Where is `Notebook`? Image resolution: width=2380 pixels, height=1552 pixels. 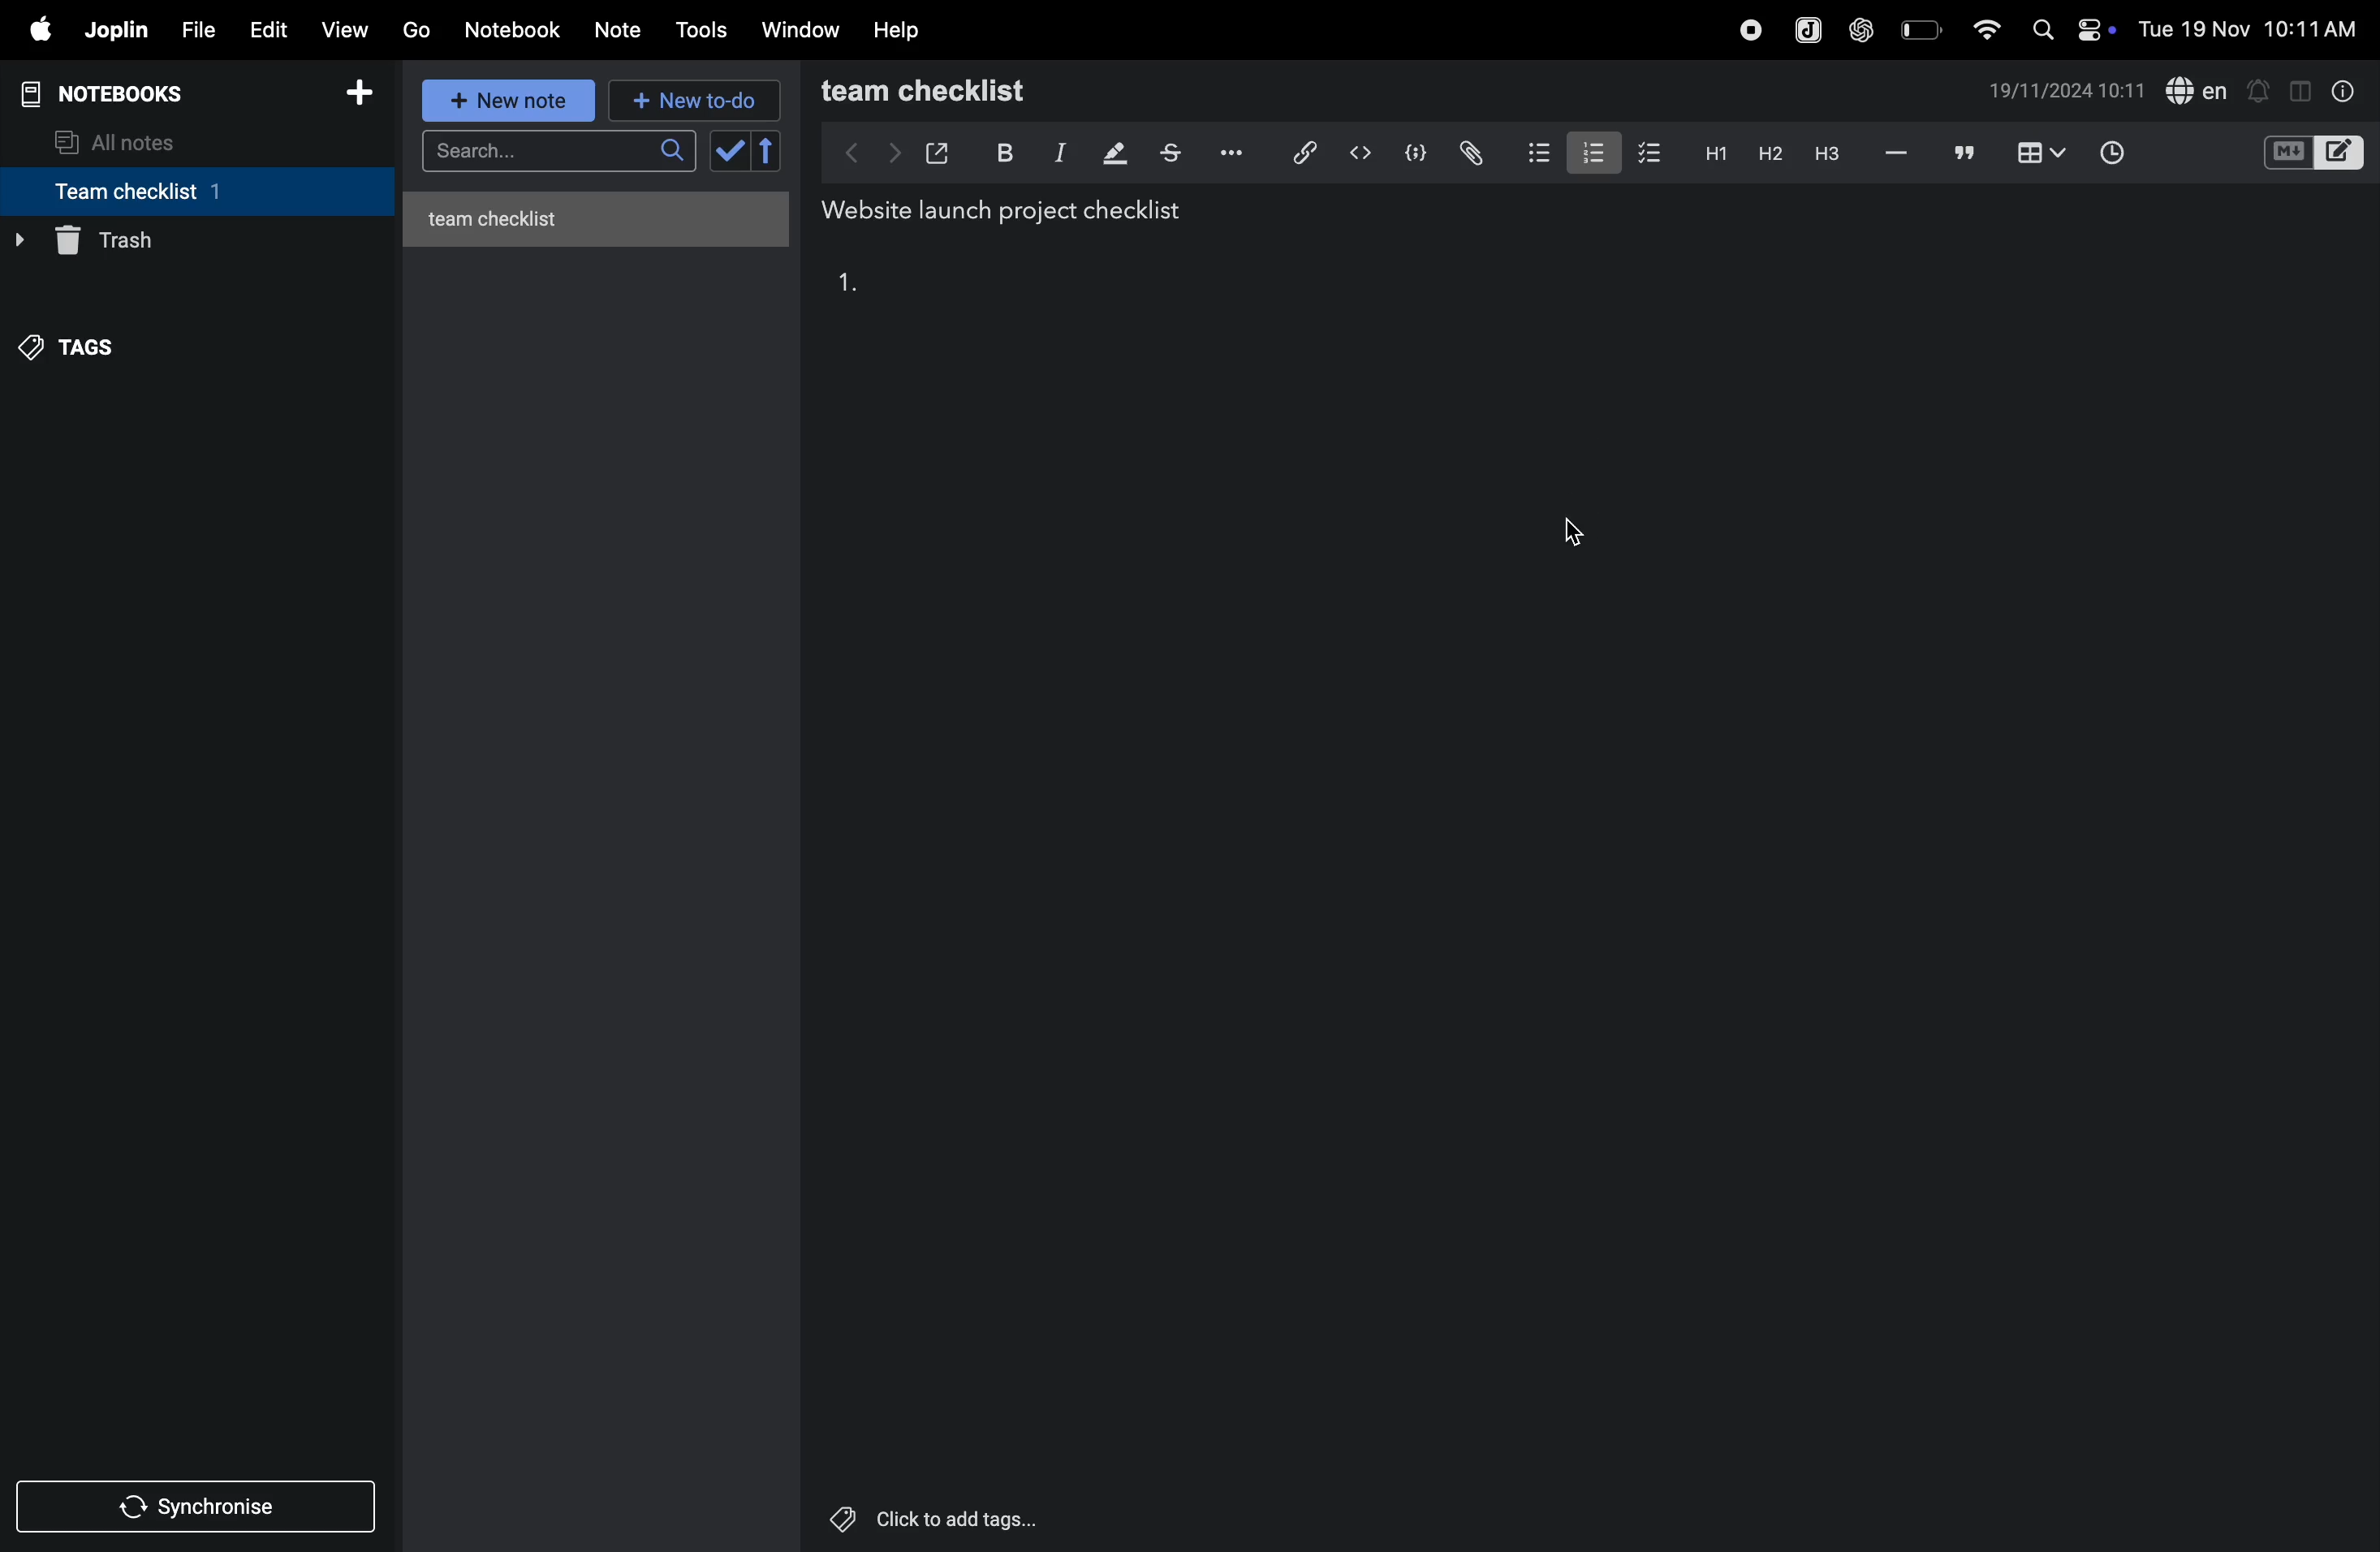 Notebook is located at coordinates (518, 30).